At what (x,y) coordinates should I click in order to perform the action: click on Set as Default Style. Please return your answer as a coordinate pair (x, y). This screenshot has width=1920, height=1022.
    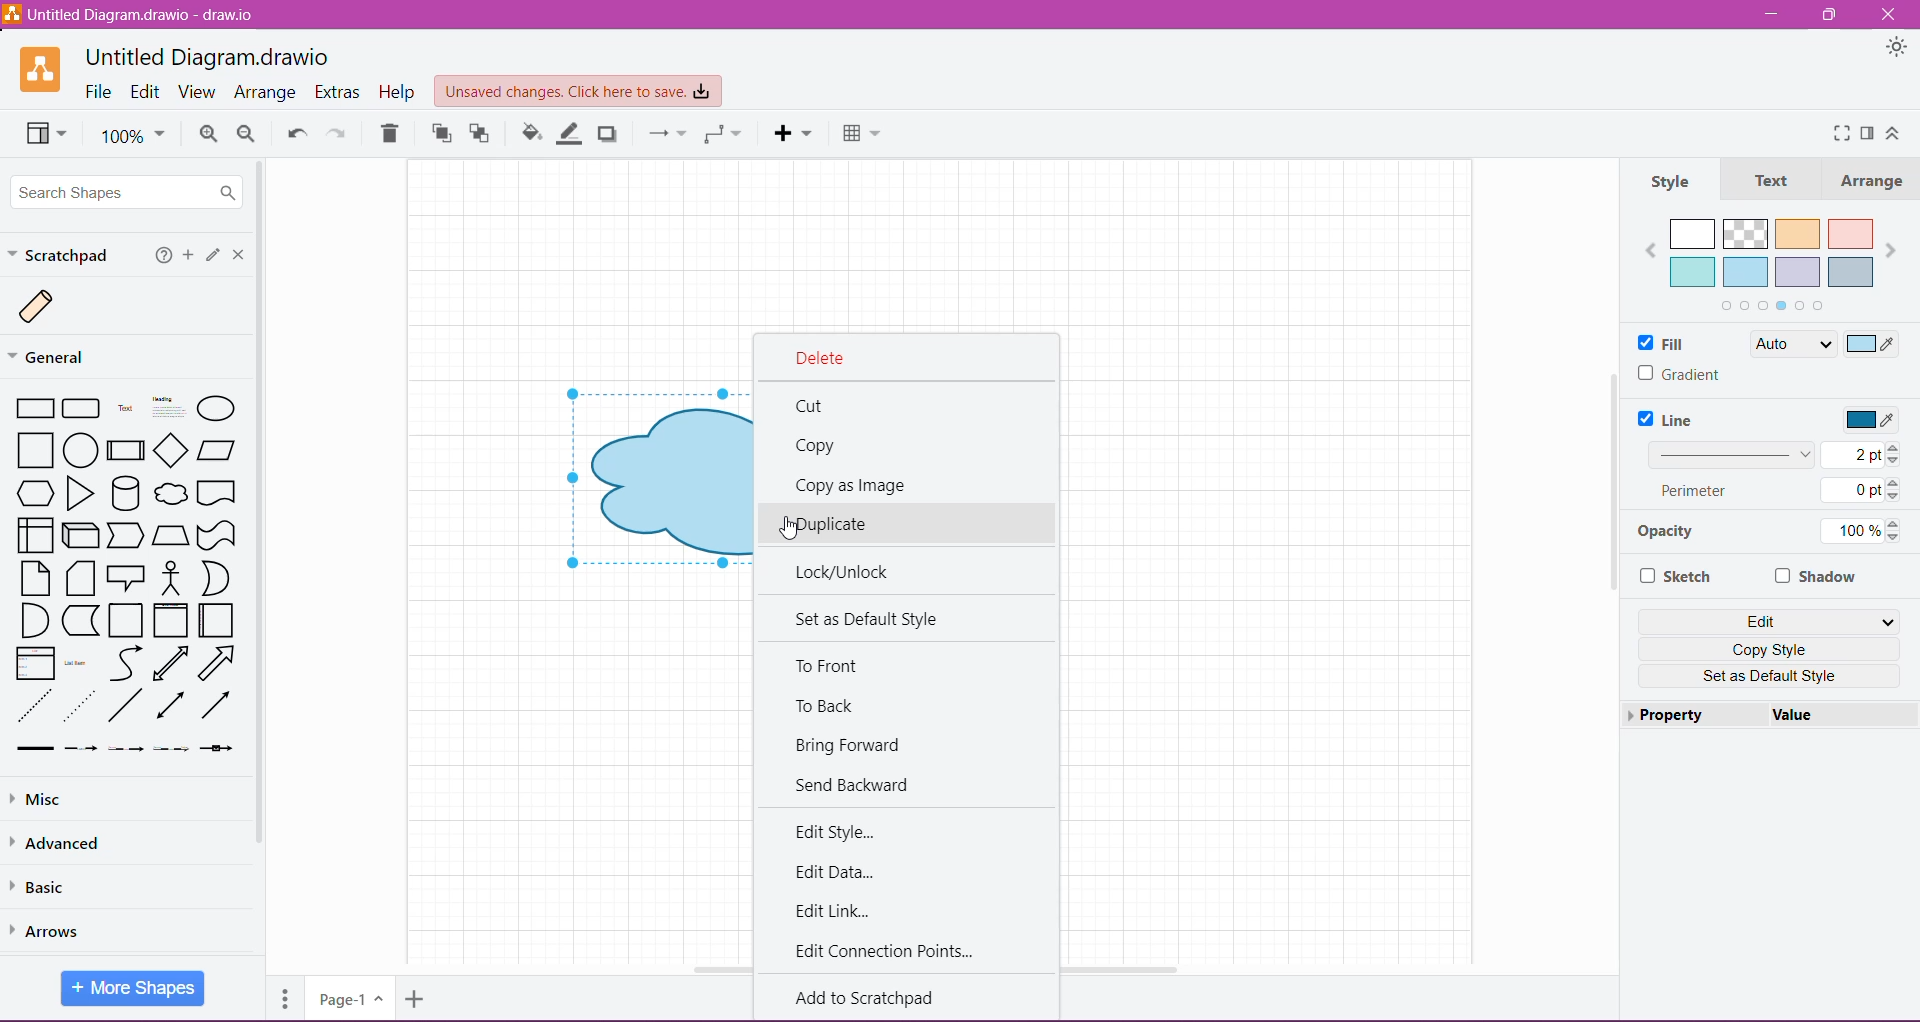
    Looking at the image, I should click on (883, 619).